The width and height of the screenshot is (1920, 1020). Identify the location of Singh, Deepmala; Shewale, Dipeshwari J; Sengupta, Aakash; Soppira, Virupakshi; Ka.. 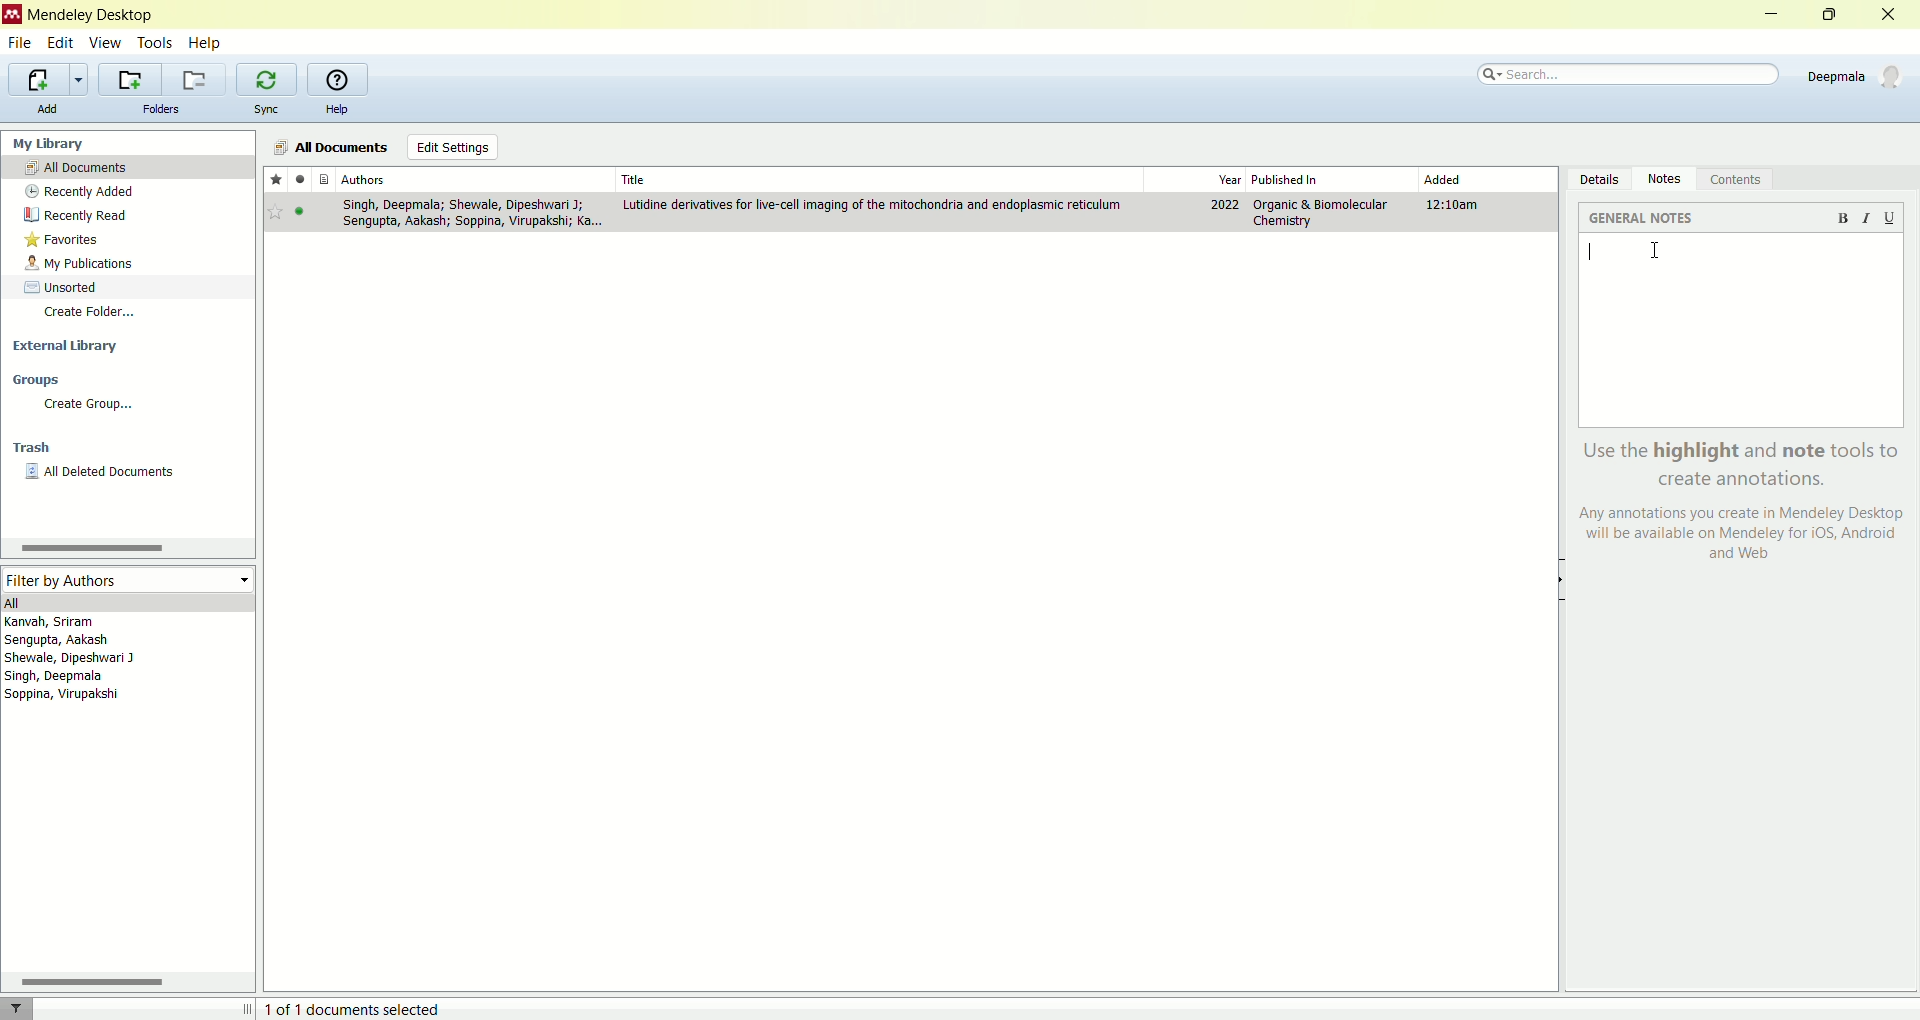
(469, 214).